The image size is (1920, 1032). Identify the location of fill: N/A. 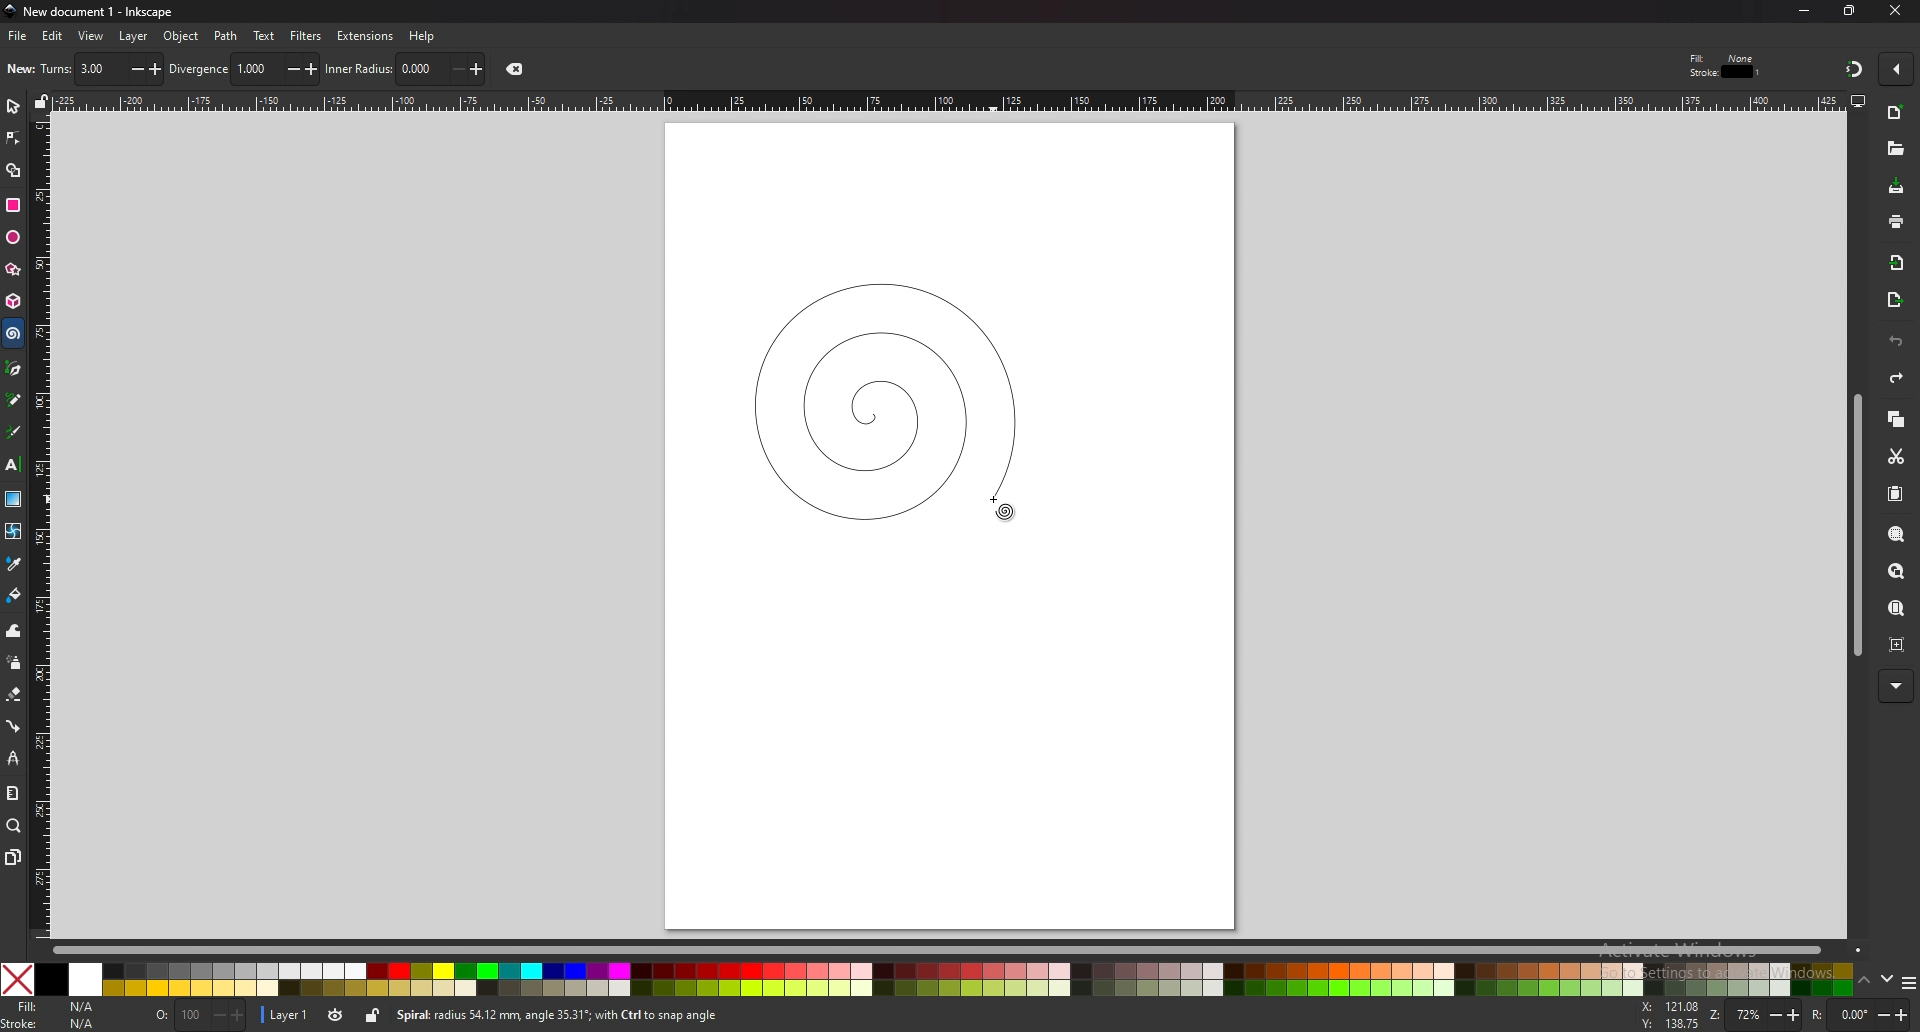
(60, 1005).